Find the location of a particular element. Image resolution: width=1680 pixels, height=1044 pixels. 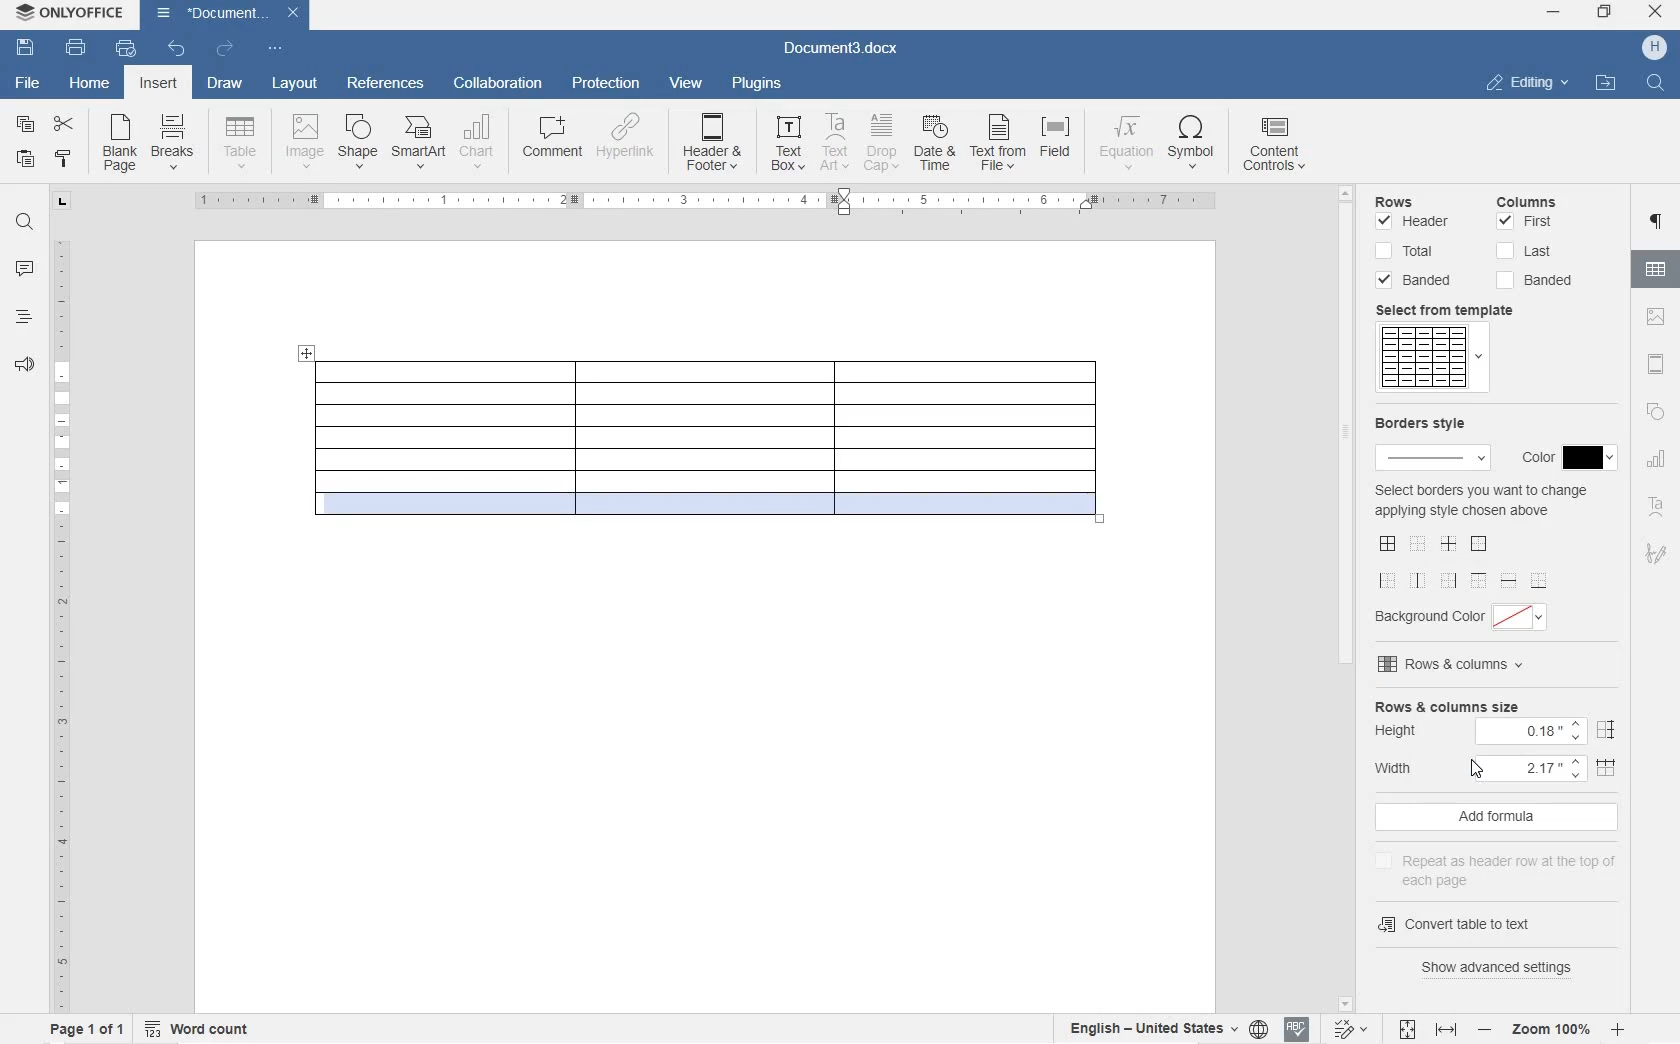

PARAGRAPH SETTINGS is located at coordinates (1657, 223).